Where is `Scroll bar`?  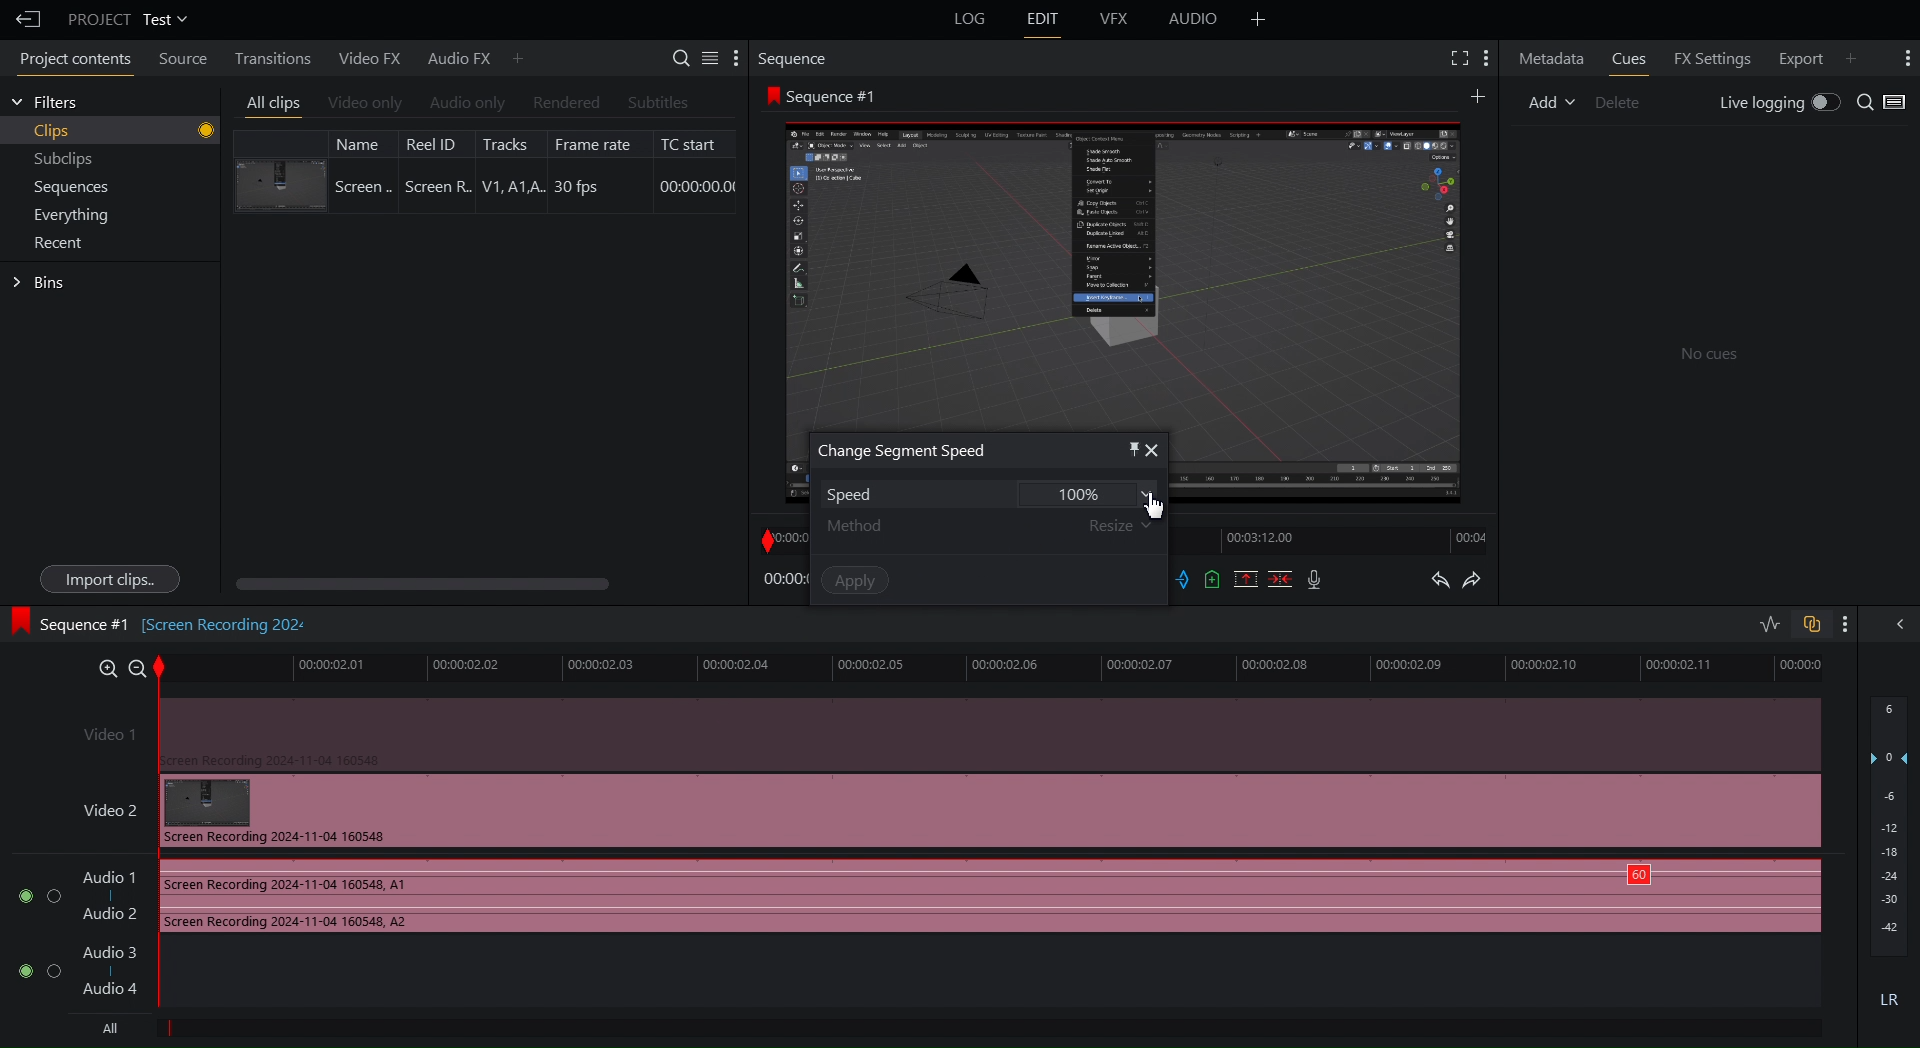
Scroll bar is located at coordinates (457, 584).